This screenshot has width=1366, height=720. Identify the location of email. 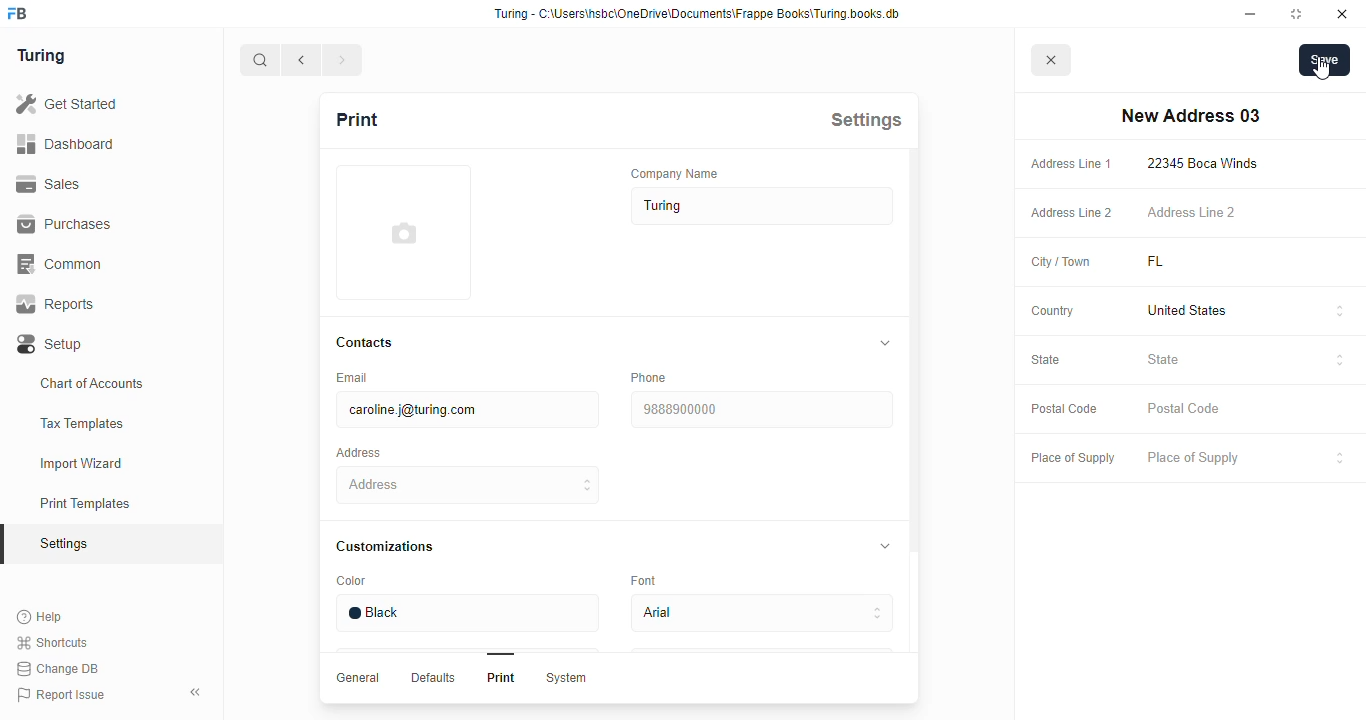
(350, 377).